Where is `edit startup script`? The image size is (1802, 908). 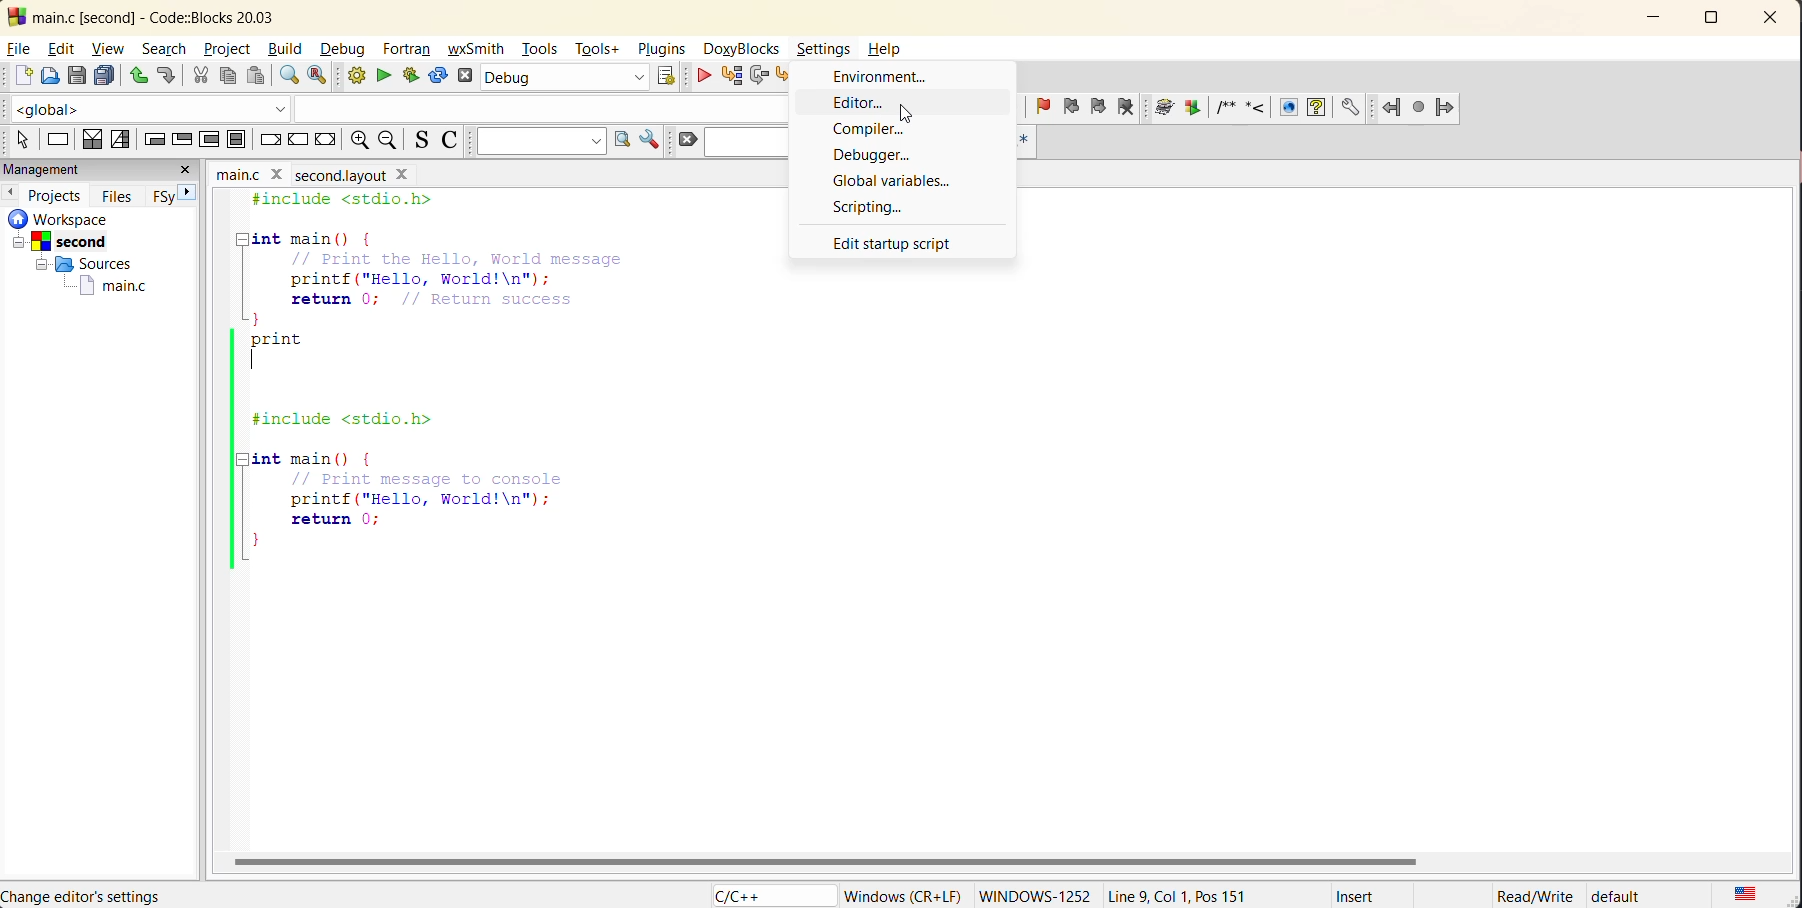
edit startup script is located at coordinates (898, 243).